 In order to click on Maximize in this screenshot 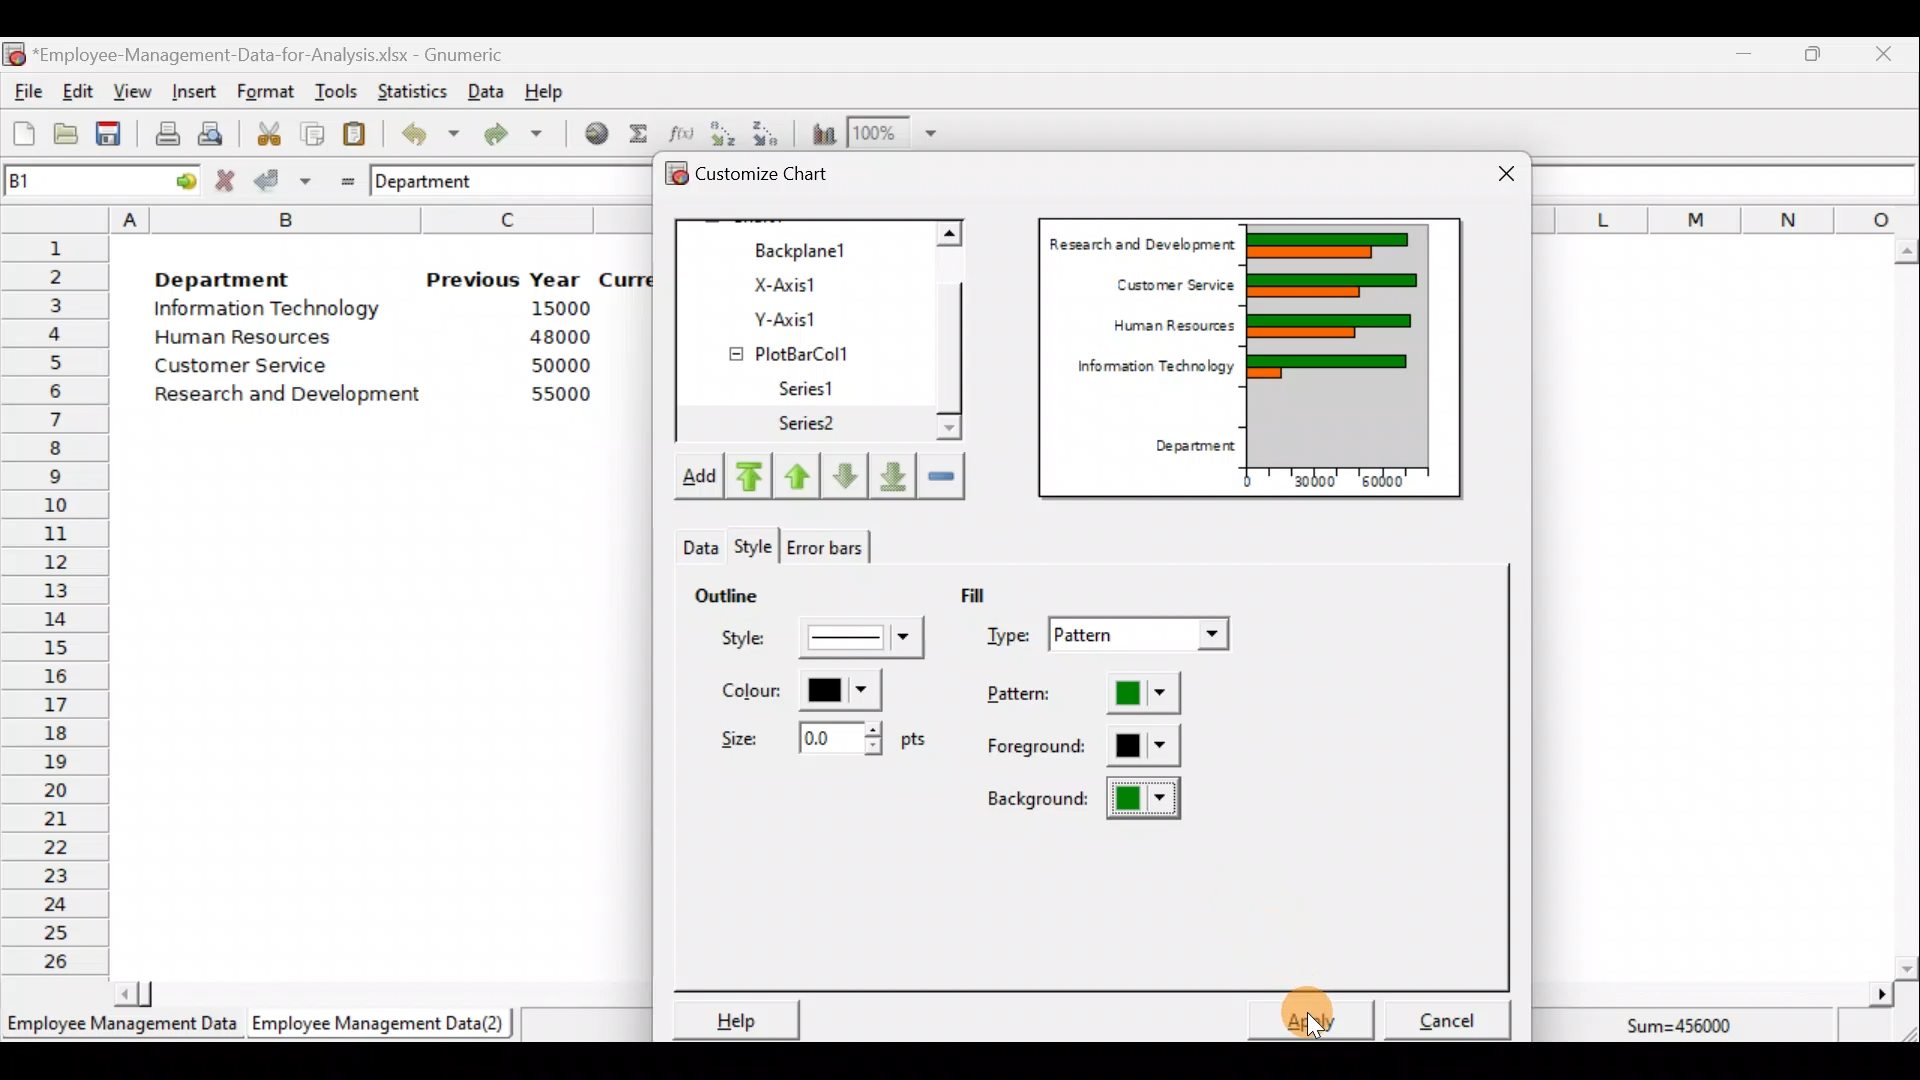, I will do `click(1813, 53)`.